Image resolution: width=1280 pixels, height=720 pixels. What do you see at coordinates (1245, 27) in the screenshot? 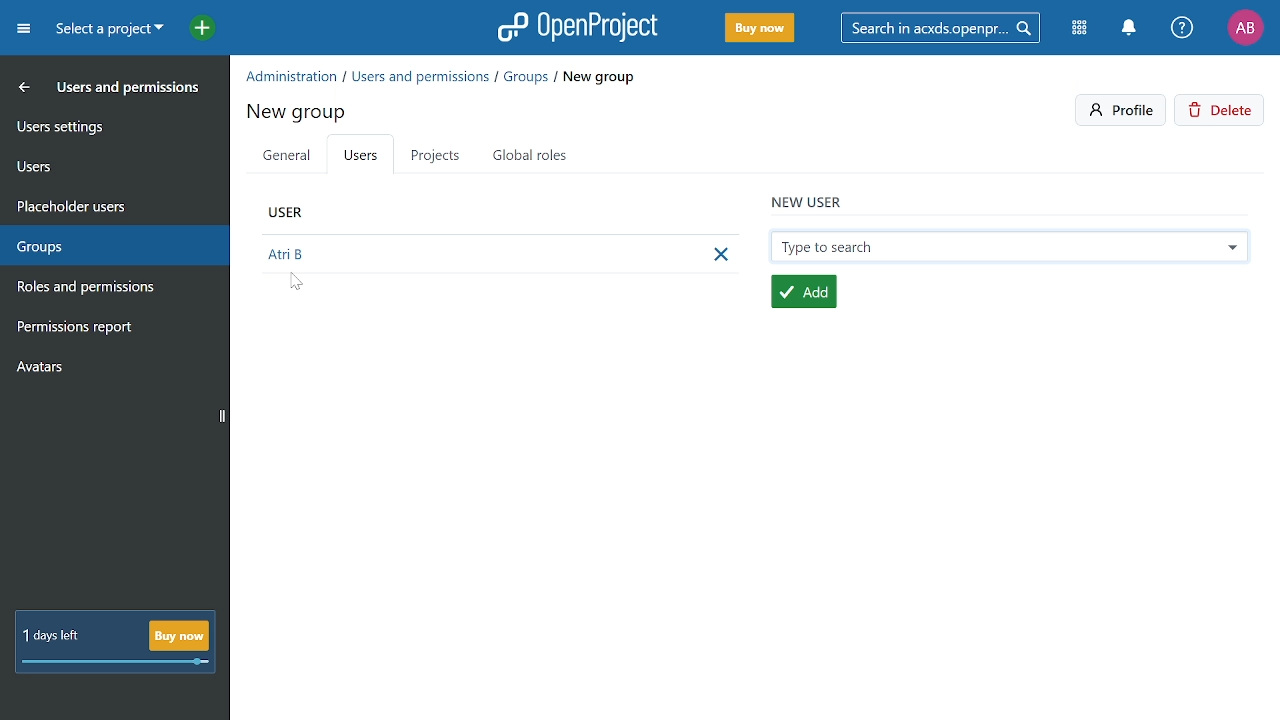
I see `Profile` at bounding box center [1245, 27].